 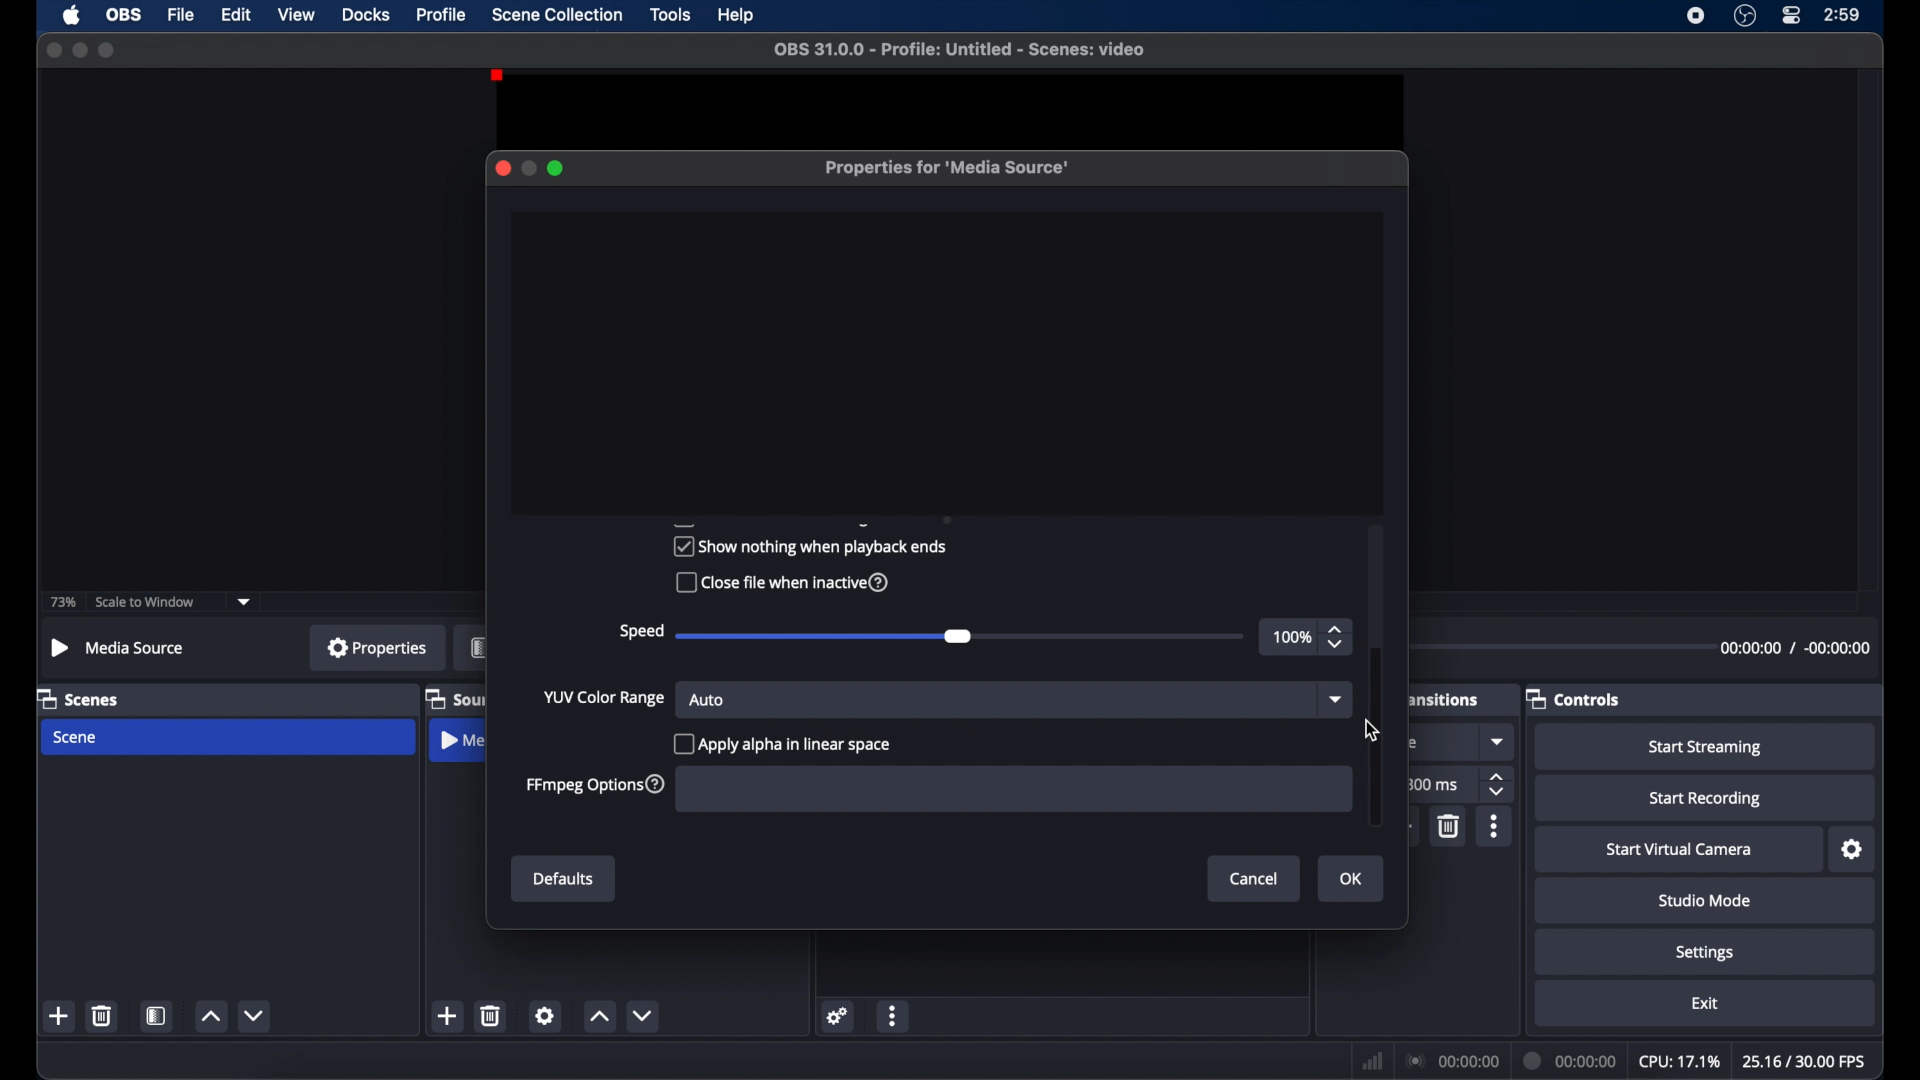 What do you see at coordinates (1433, 783) in the screenshot?
I see `300 ms` at bounding box center [1433, 783].